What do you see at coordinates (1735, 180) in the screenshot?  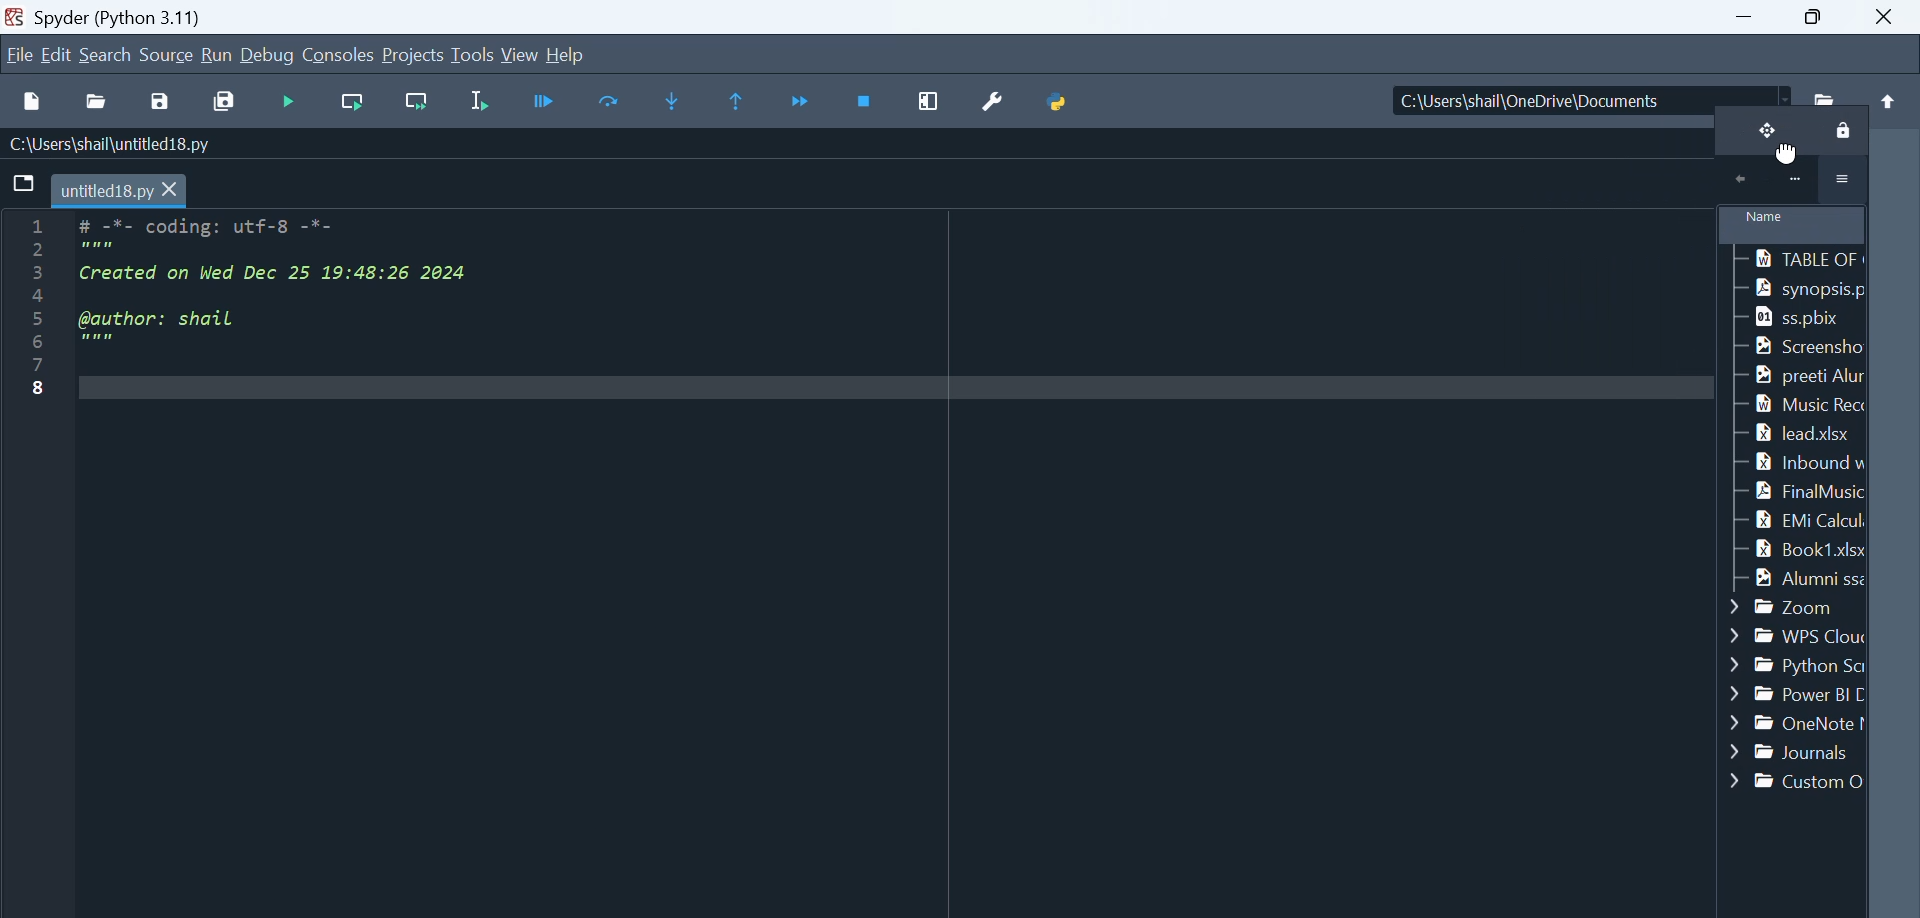 I see `icon ` at bounding box center [1735, 180].